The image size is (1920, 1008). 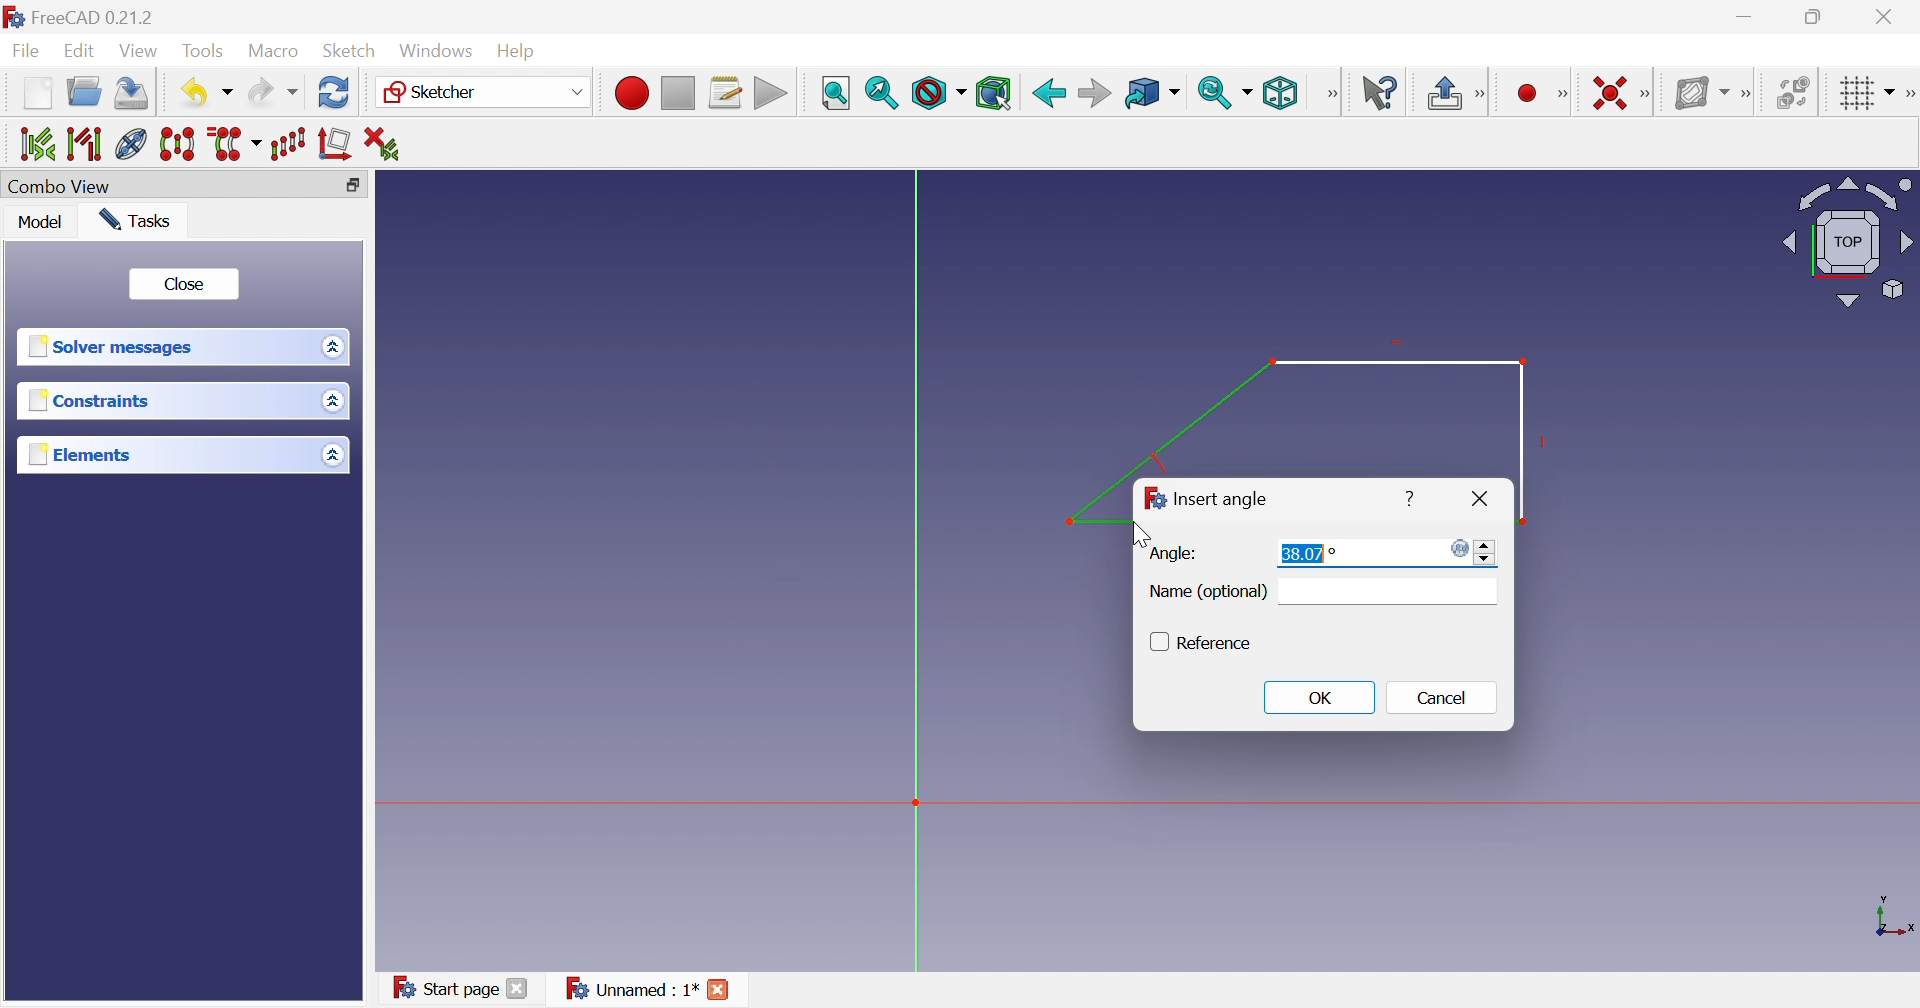 What do you see at coordinates (1792, 91) in the screenshot?
I see `Show virtual space` at bounding box center [1792, 91].